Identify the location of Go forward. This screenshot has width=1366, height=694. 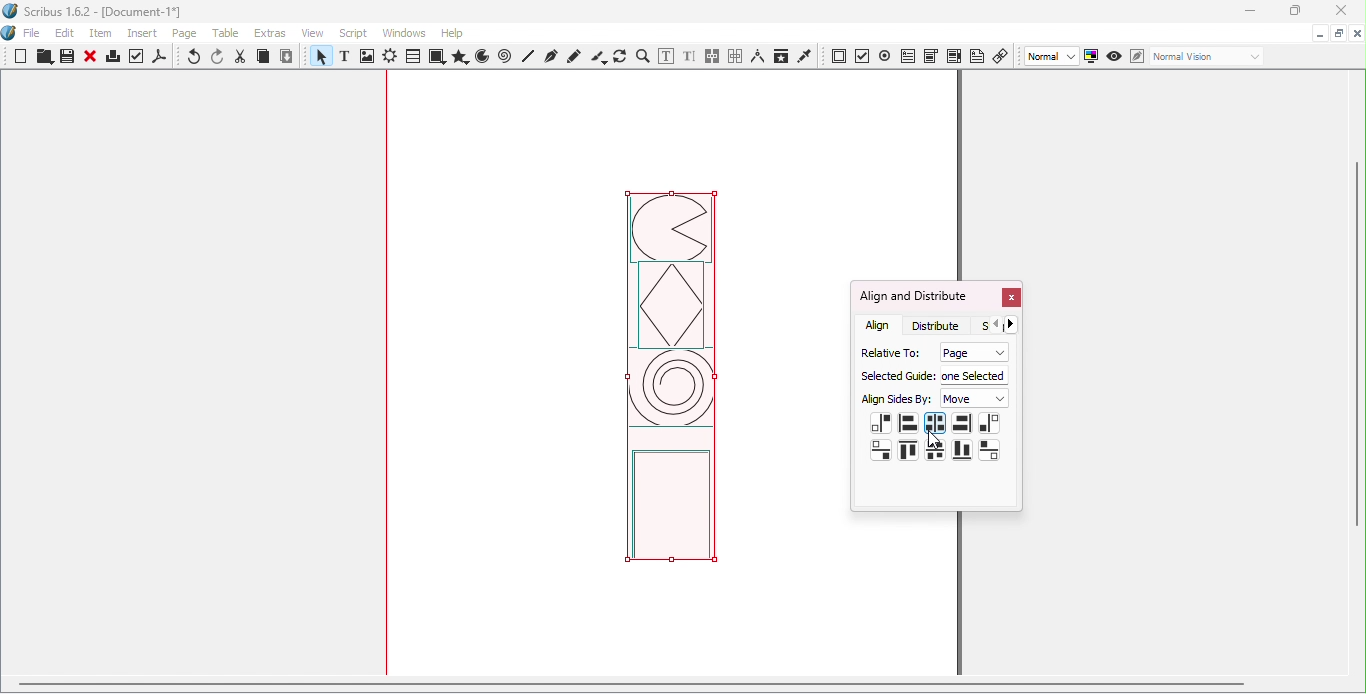
(1015, 324).